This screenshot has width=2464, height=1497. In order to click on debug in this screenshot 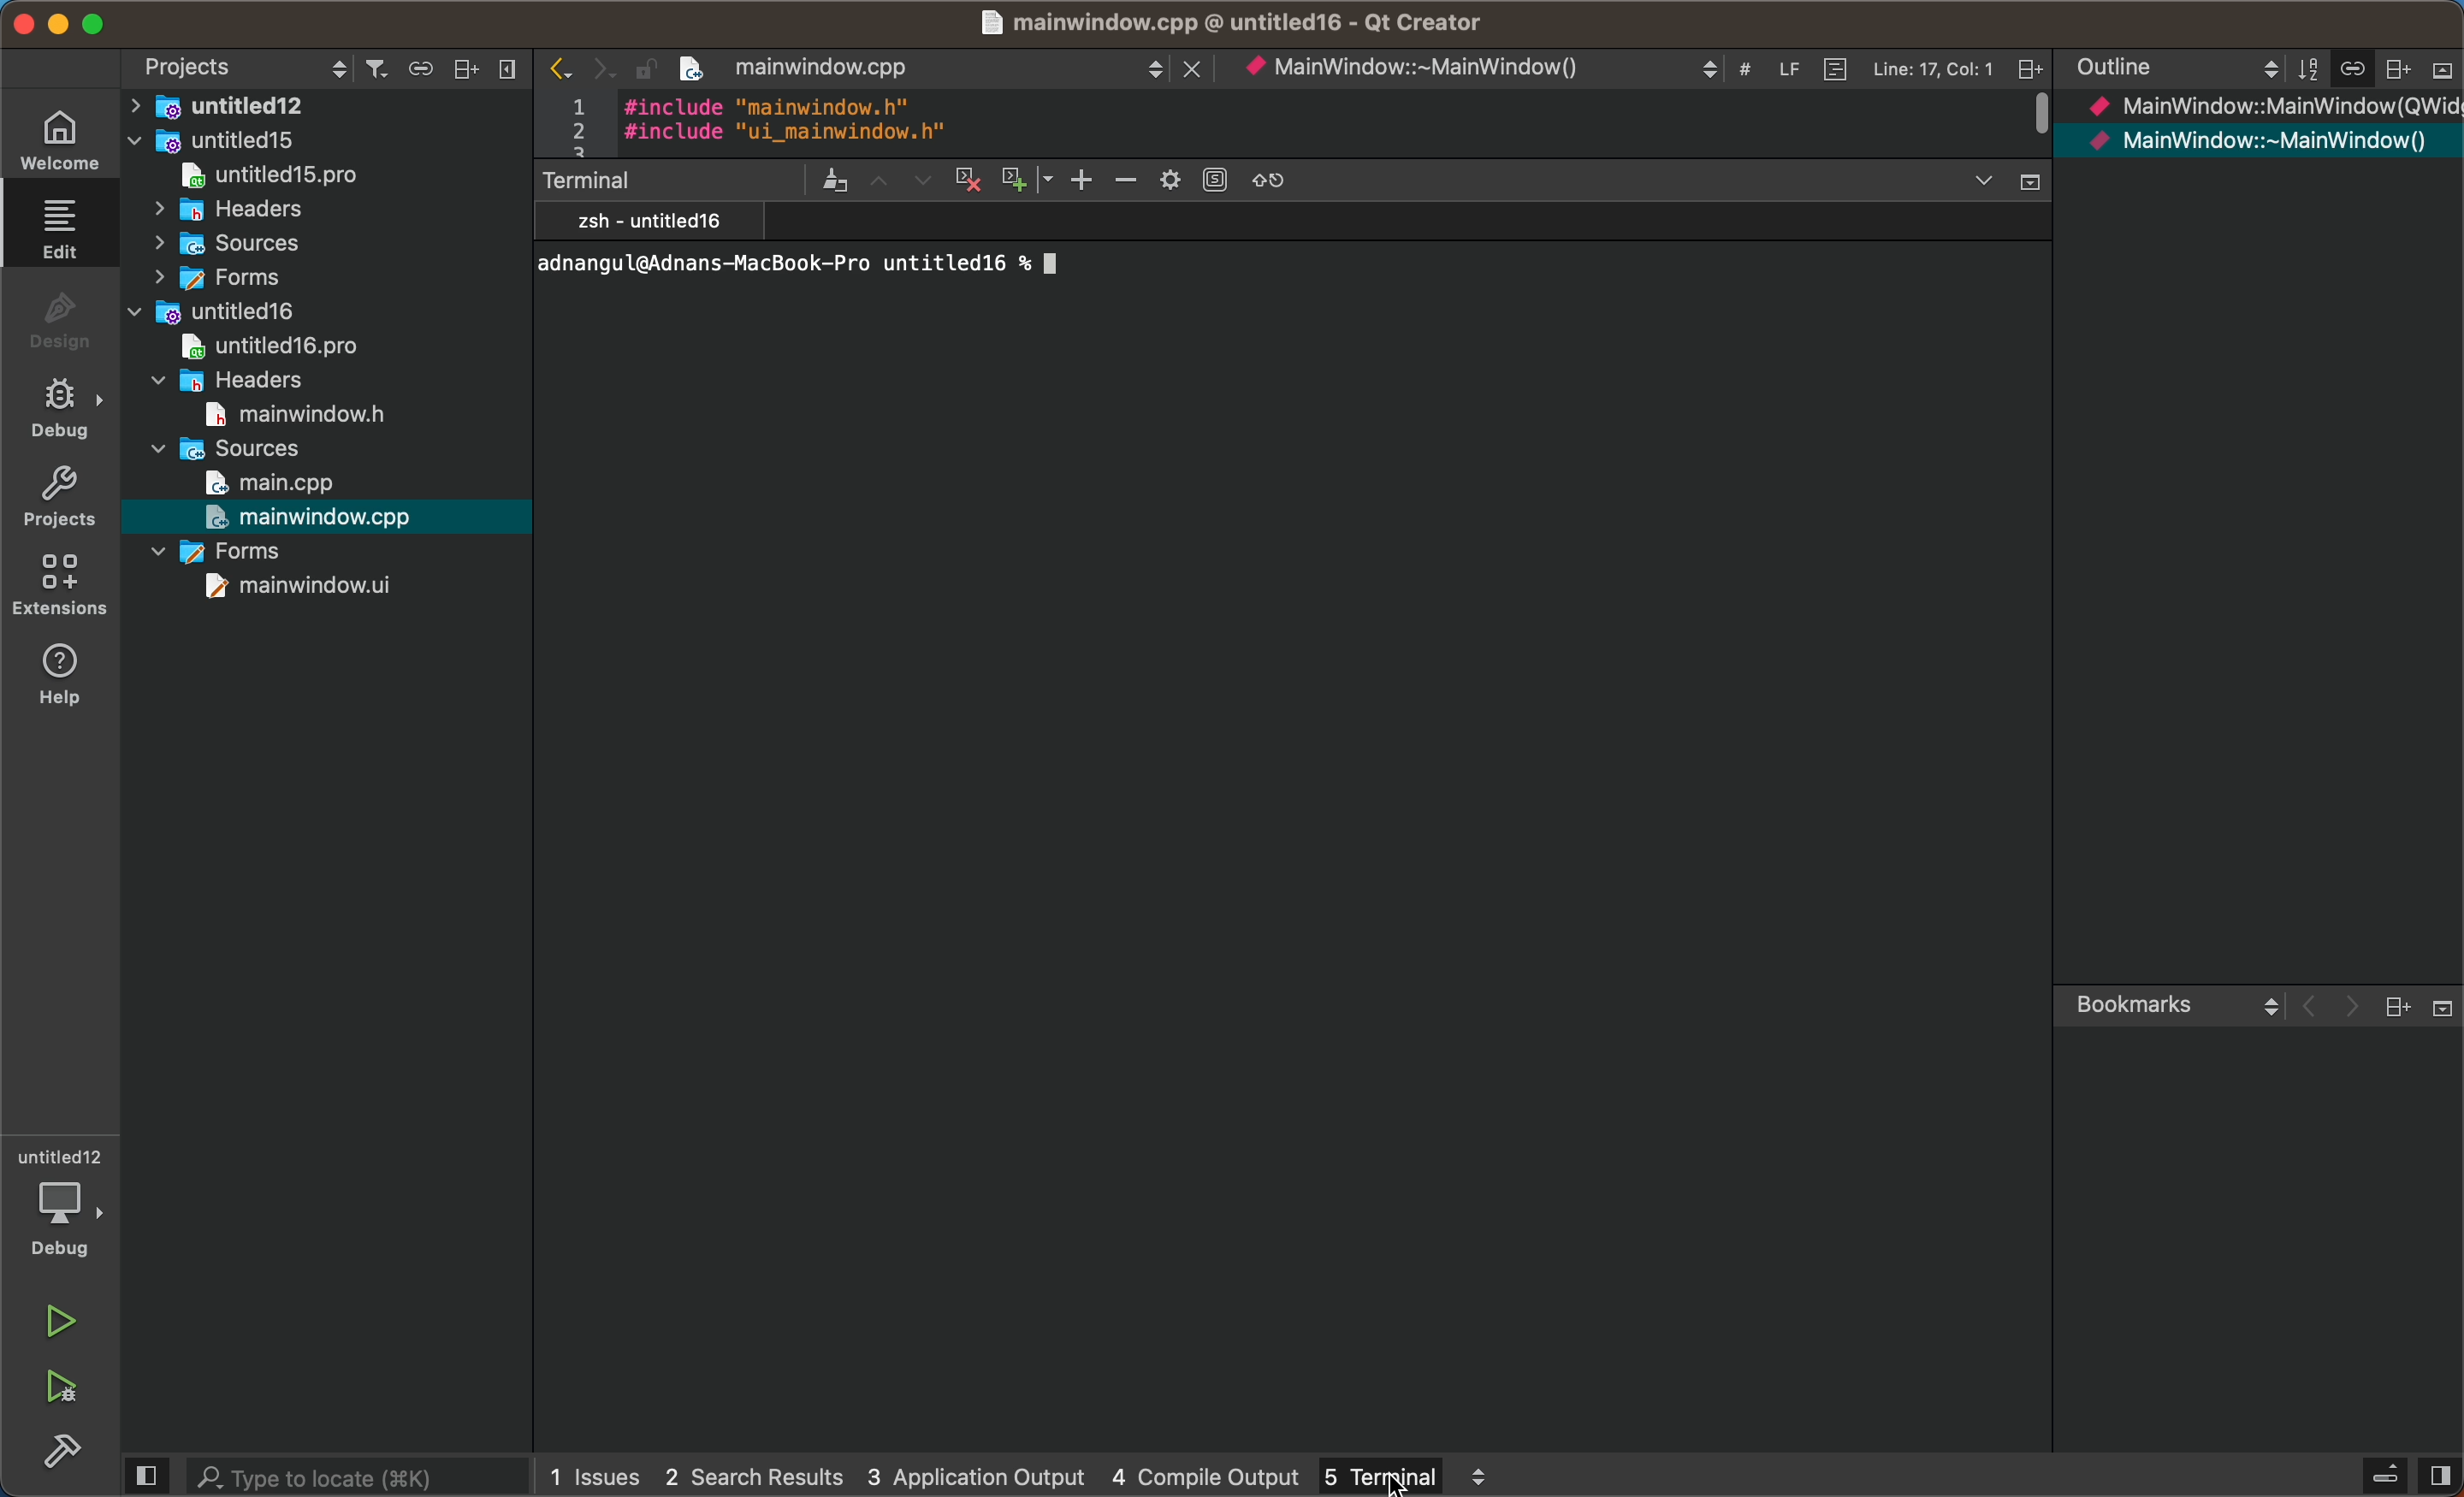, I will do `click(64, 406)`.